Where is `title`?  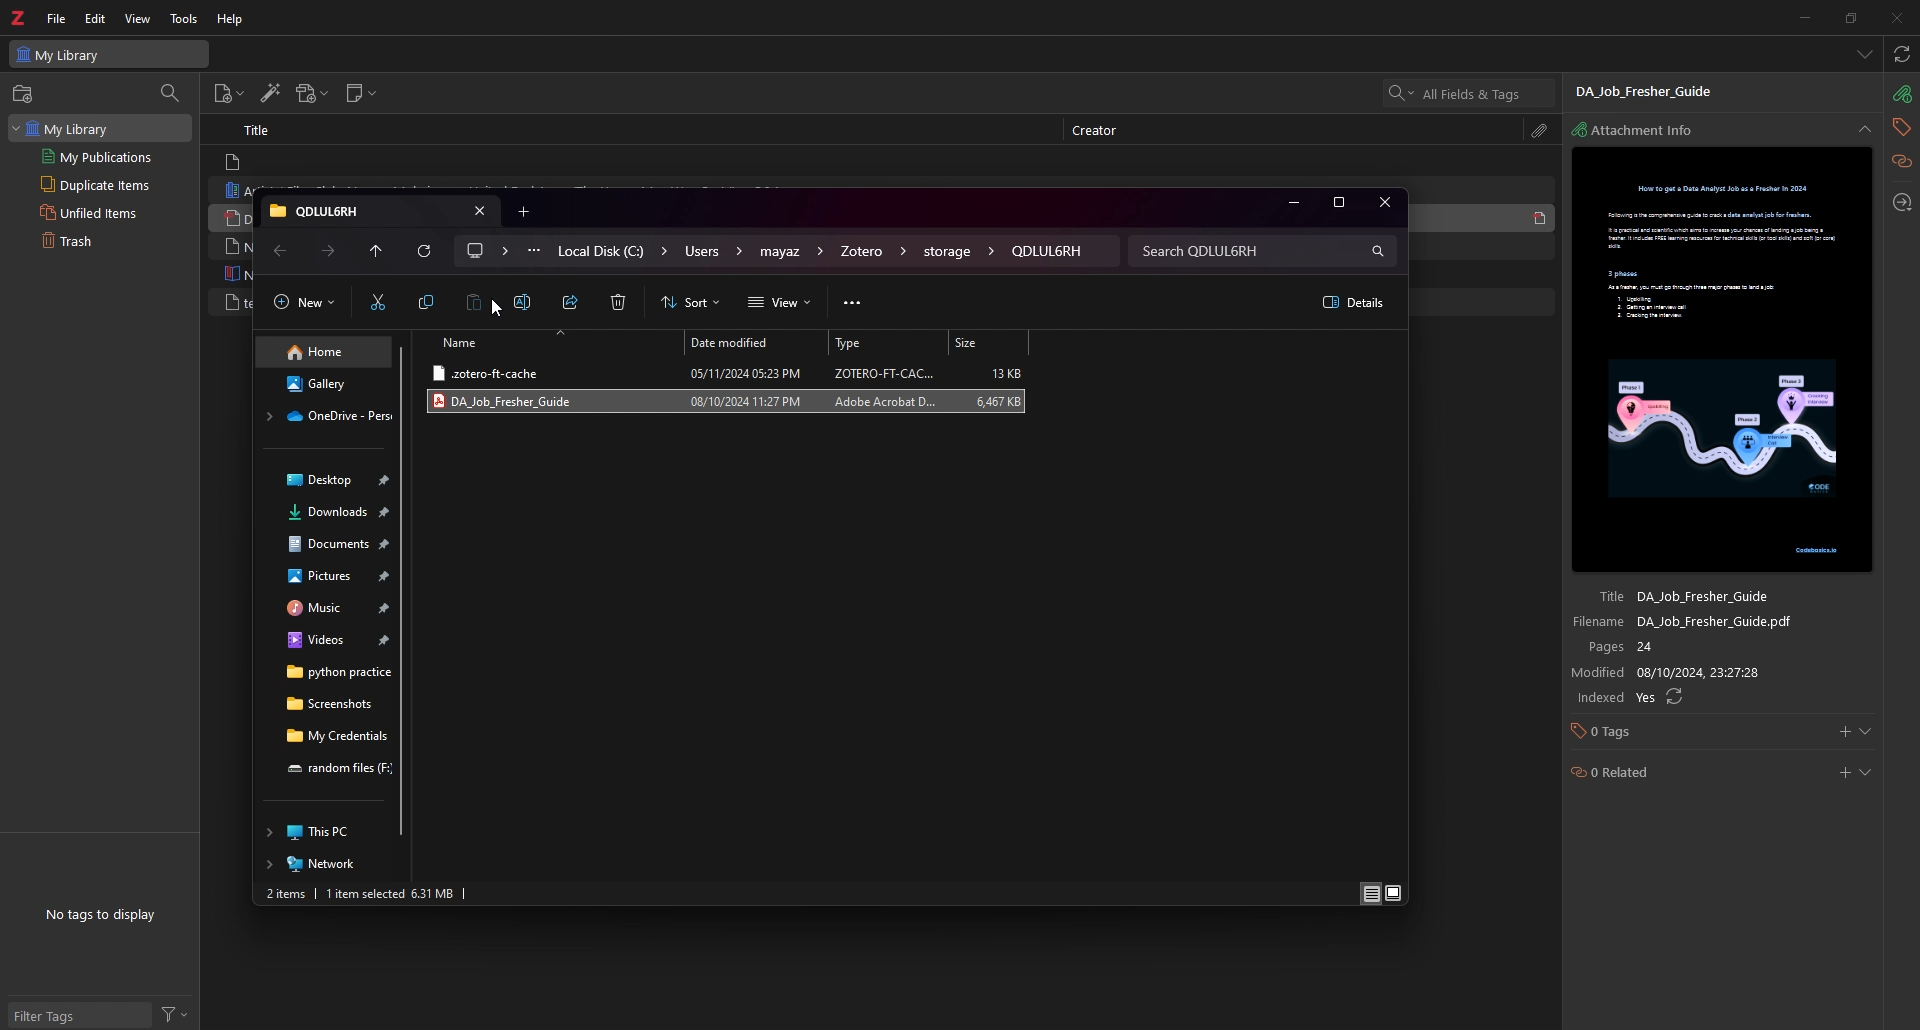 title is located at coordinates (260, 130).